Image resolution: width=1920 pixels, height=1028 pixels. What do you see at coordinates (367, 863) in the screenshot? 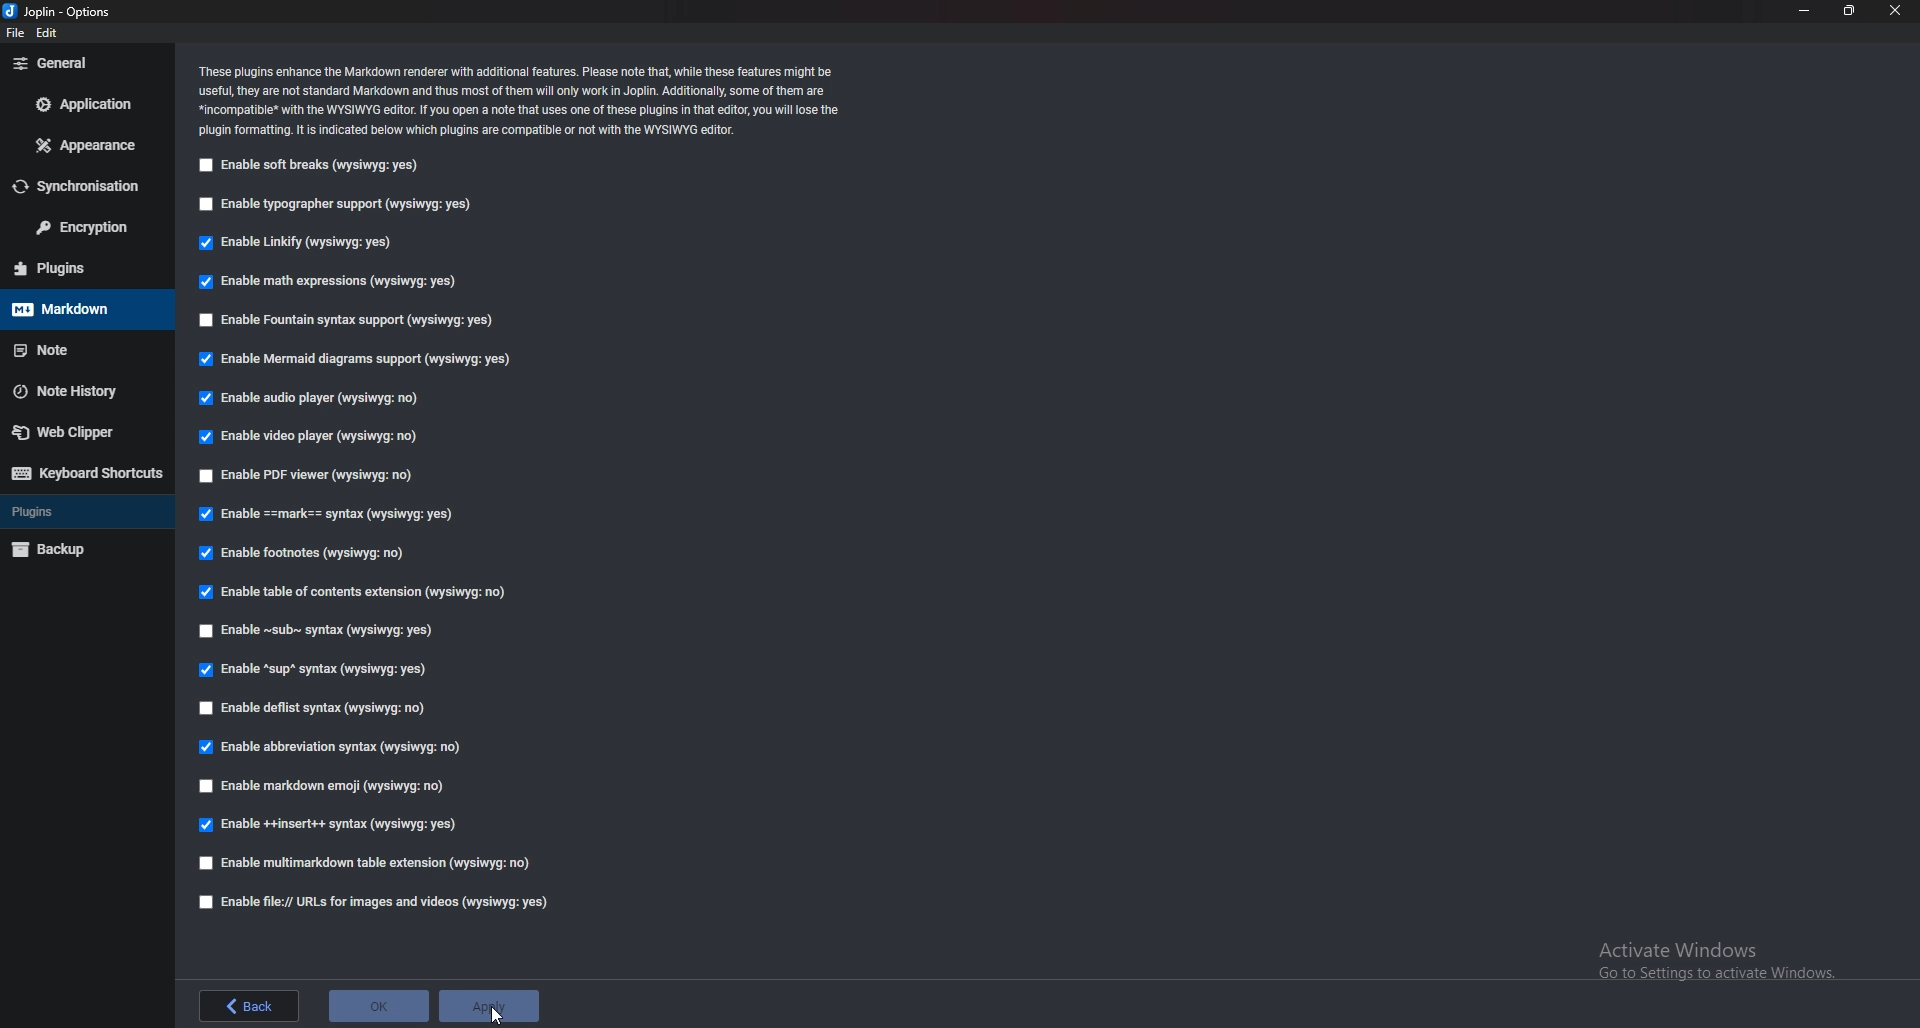
I see `Enable multi markdown table extension` at bounding box center [367, 863].